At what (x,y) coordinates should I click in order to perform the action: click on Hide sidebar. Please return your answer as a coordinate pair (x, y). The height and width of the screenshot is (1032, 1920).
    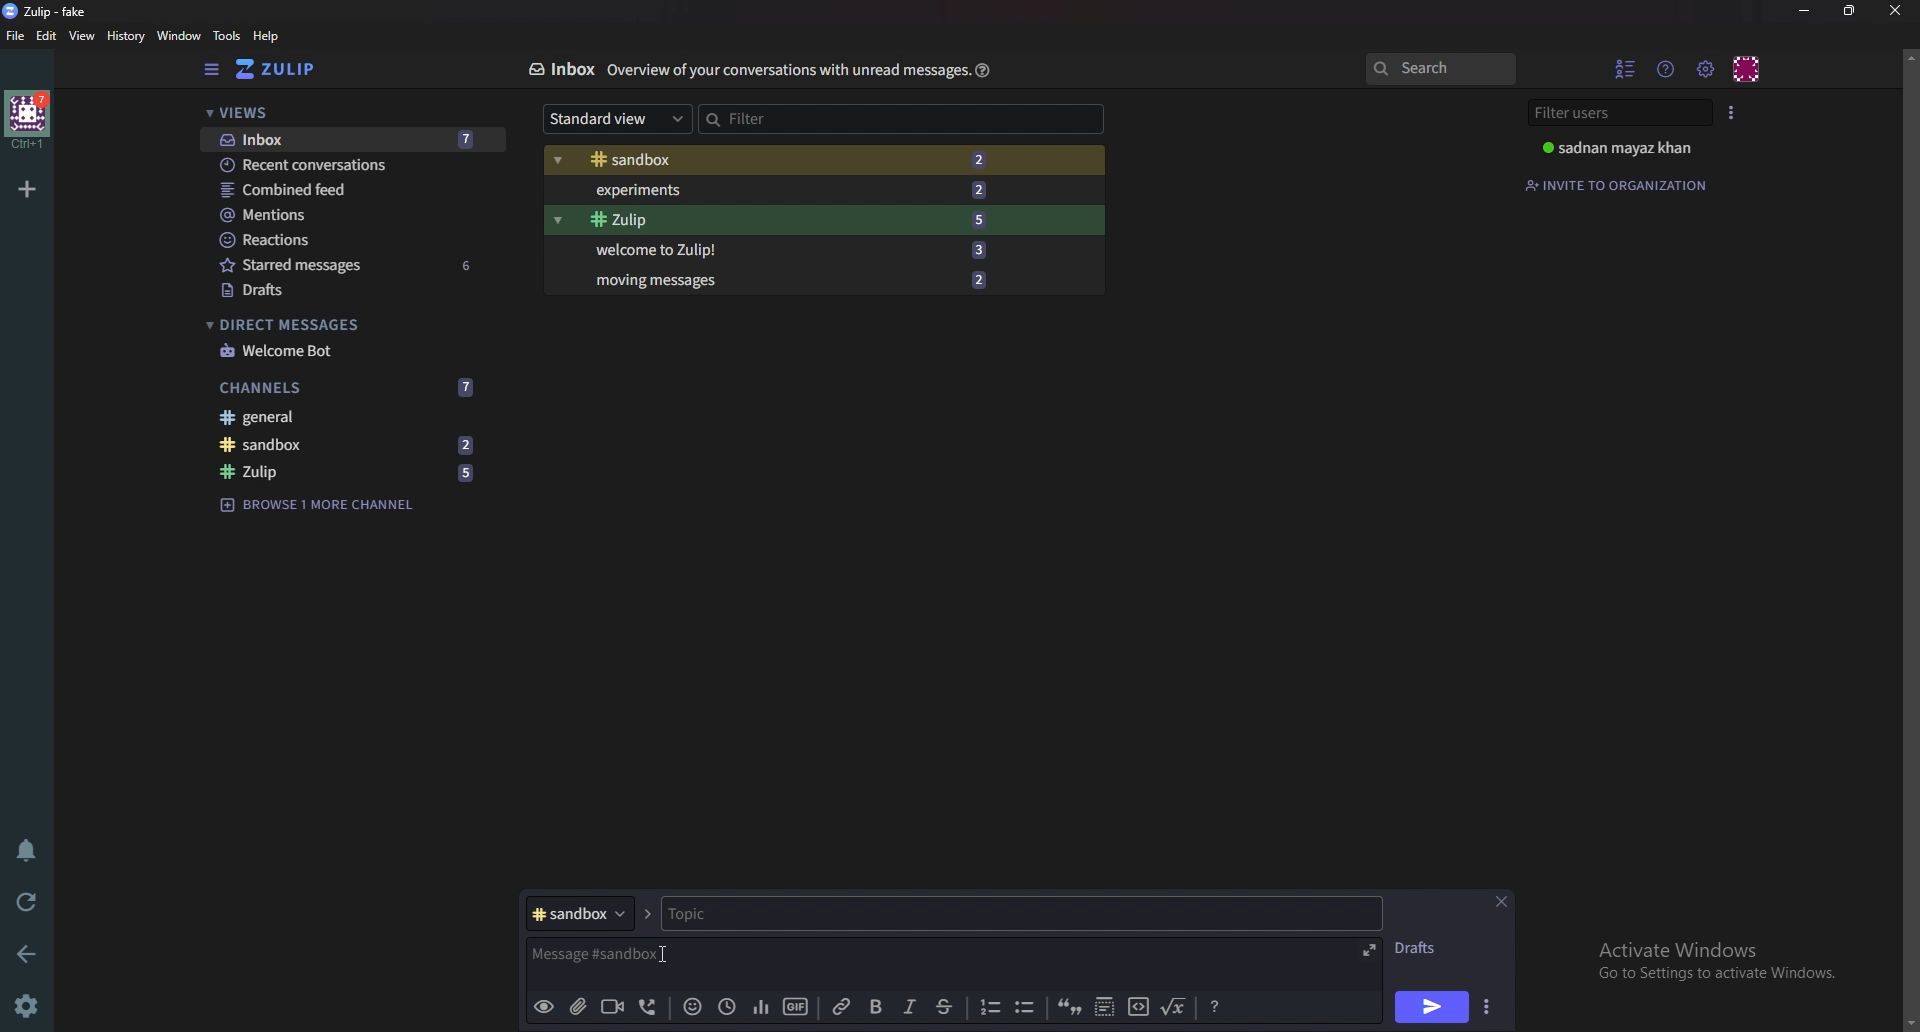
    Looking at the image, I should click on (211, 70).